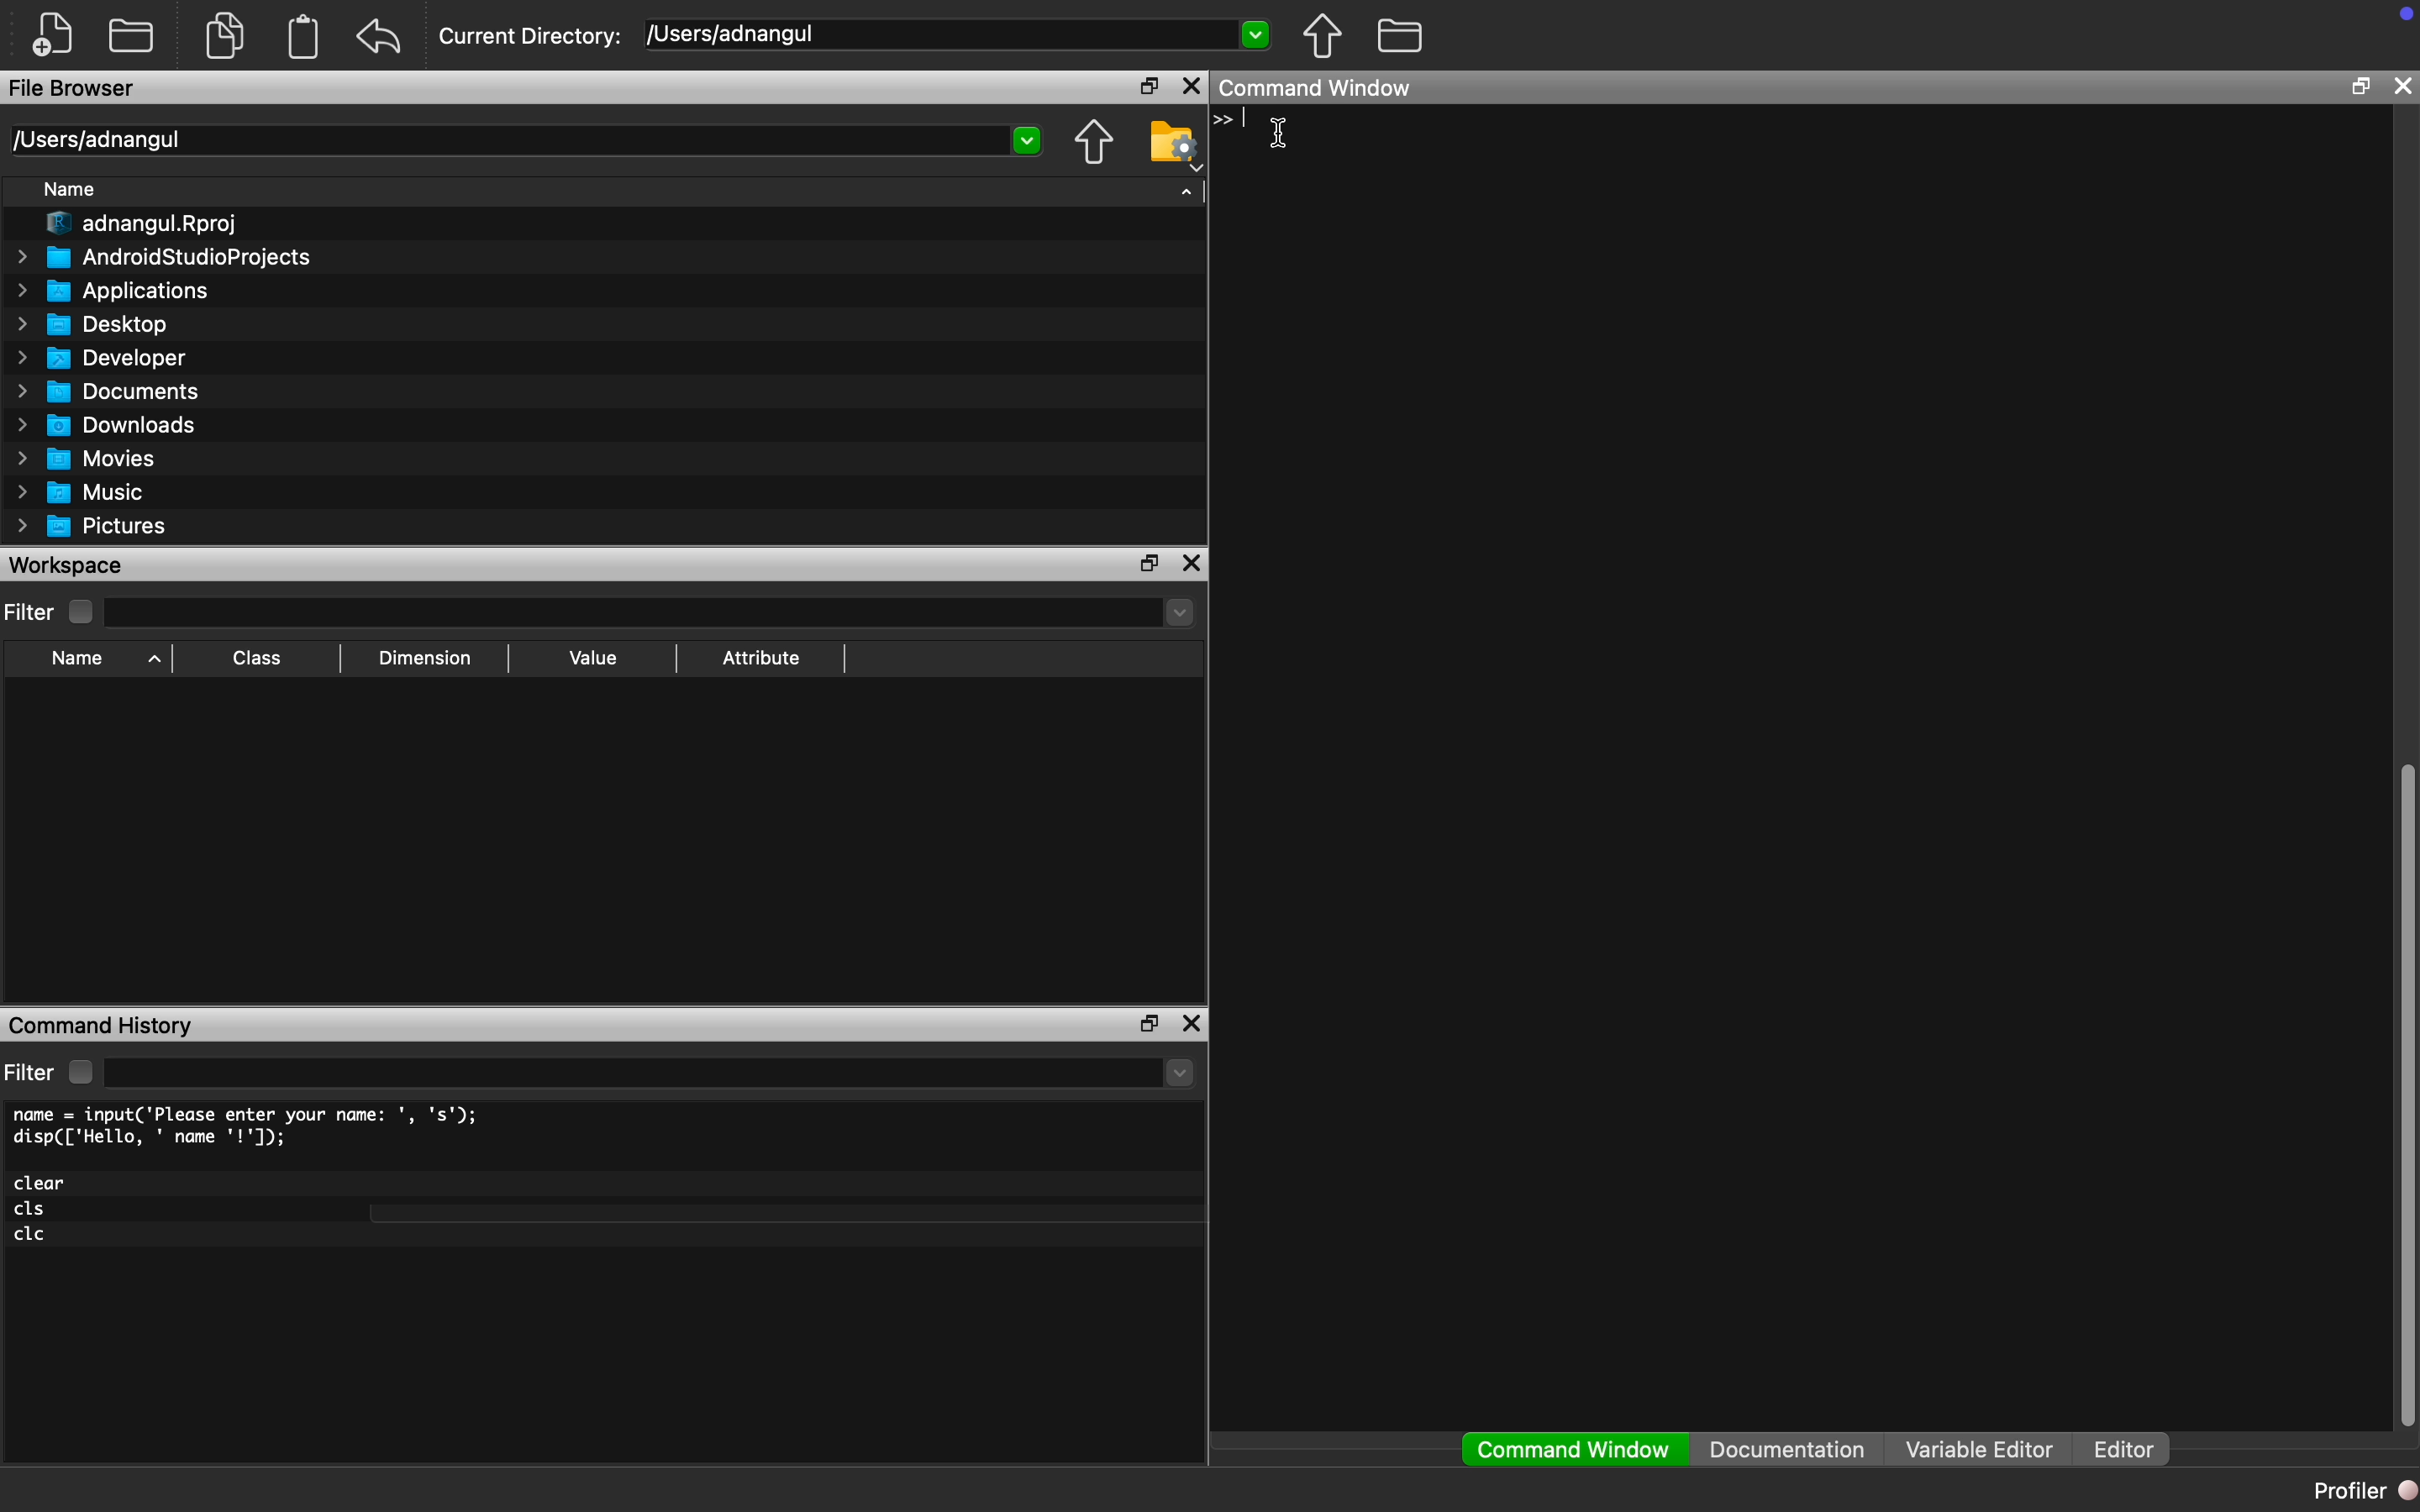 This screenshot has height=1512, width=2420. I want to click on Name , so click(101, 661).